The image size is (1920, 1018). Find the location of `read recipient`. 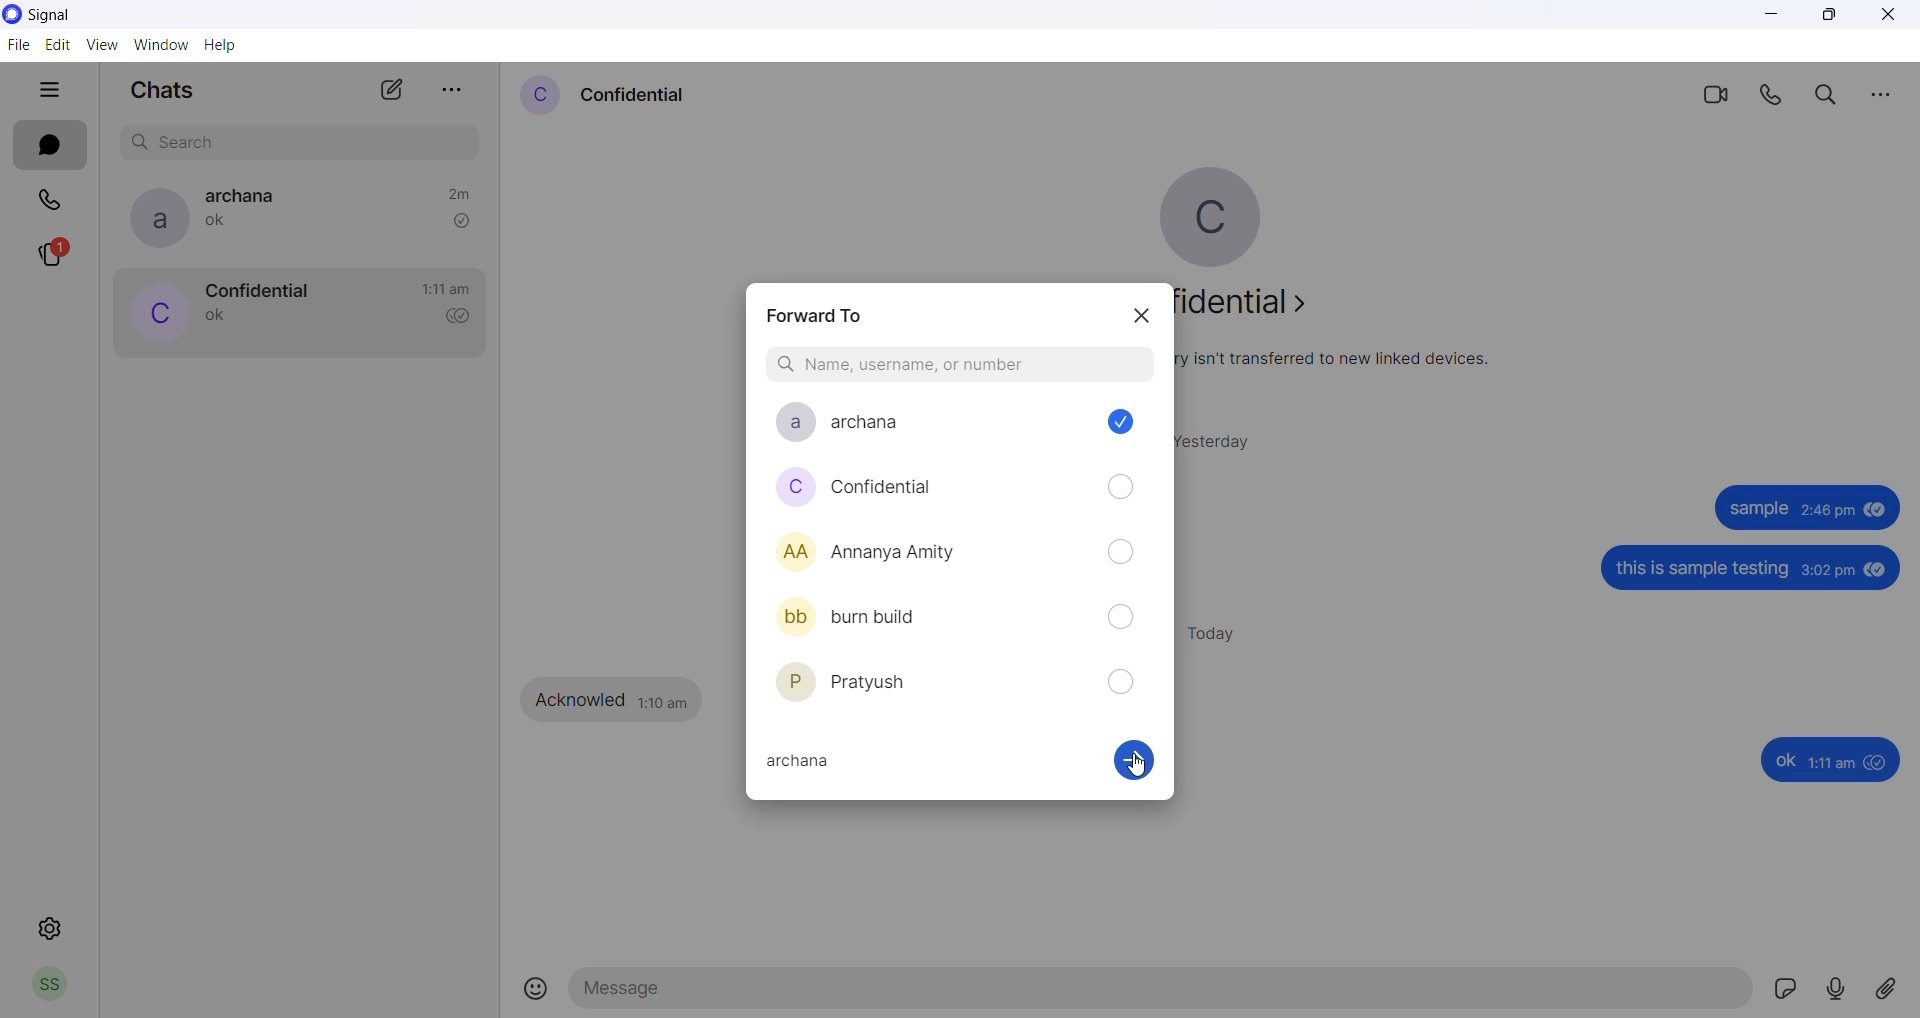

read recipient is located at coordinates (464, 318).